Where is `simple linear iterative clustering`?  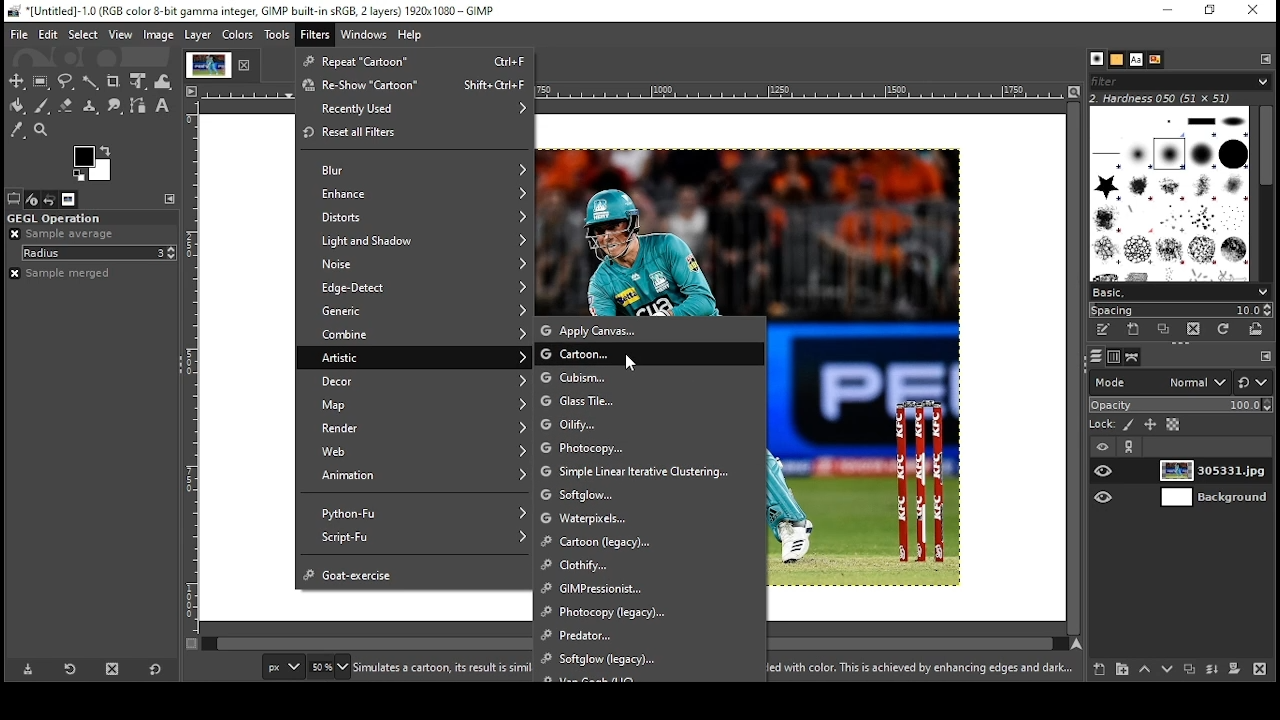 simple linear iterative clustering is located at coordinates (648, 469).